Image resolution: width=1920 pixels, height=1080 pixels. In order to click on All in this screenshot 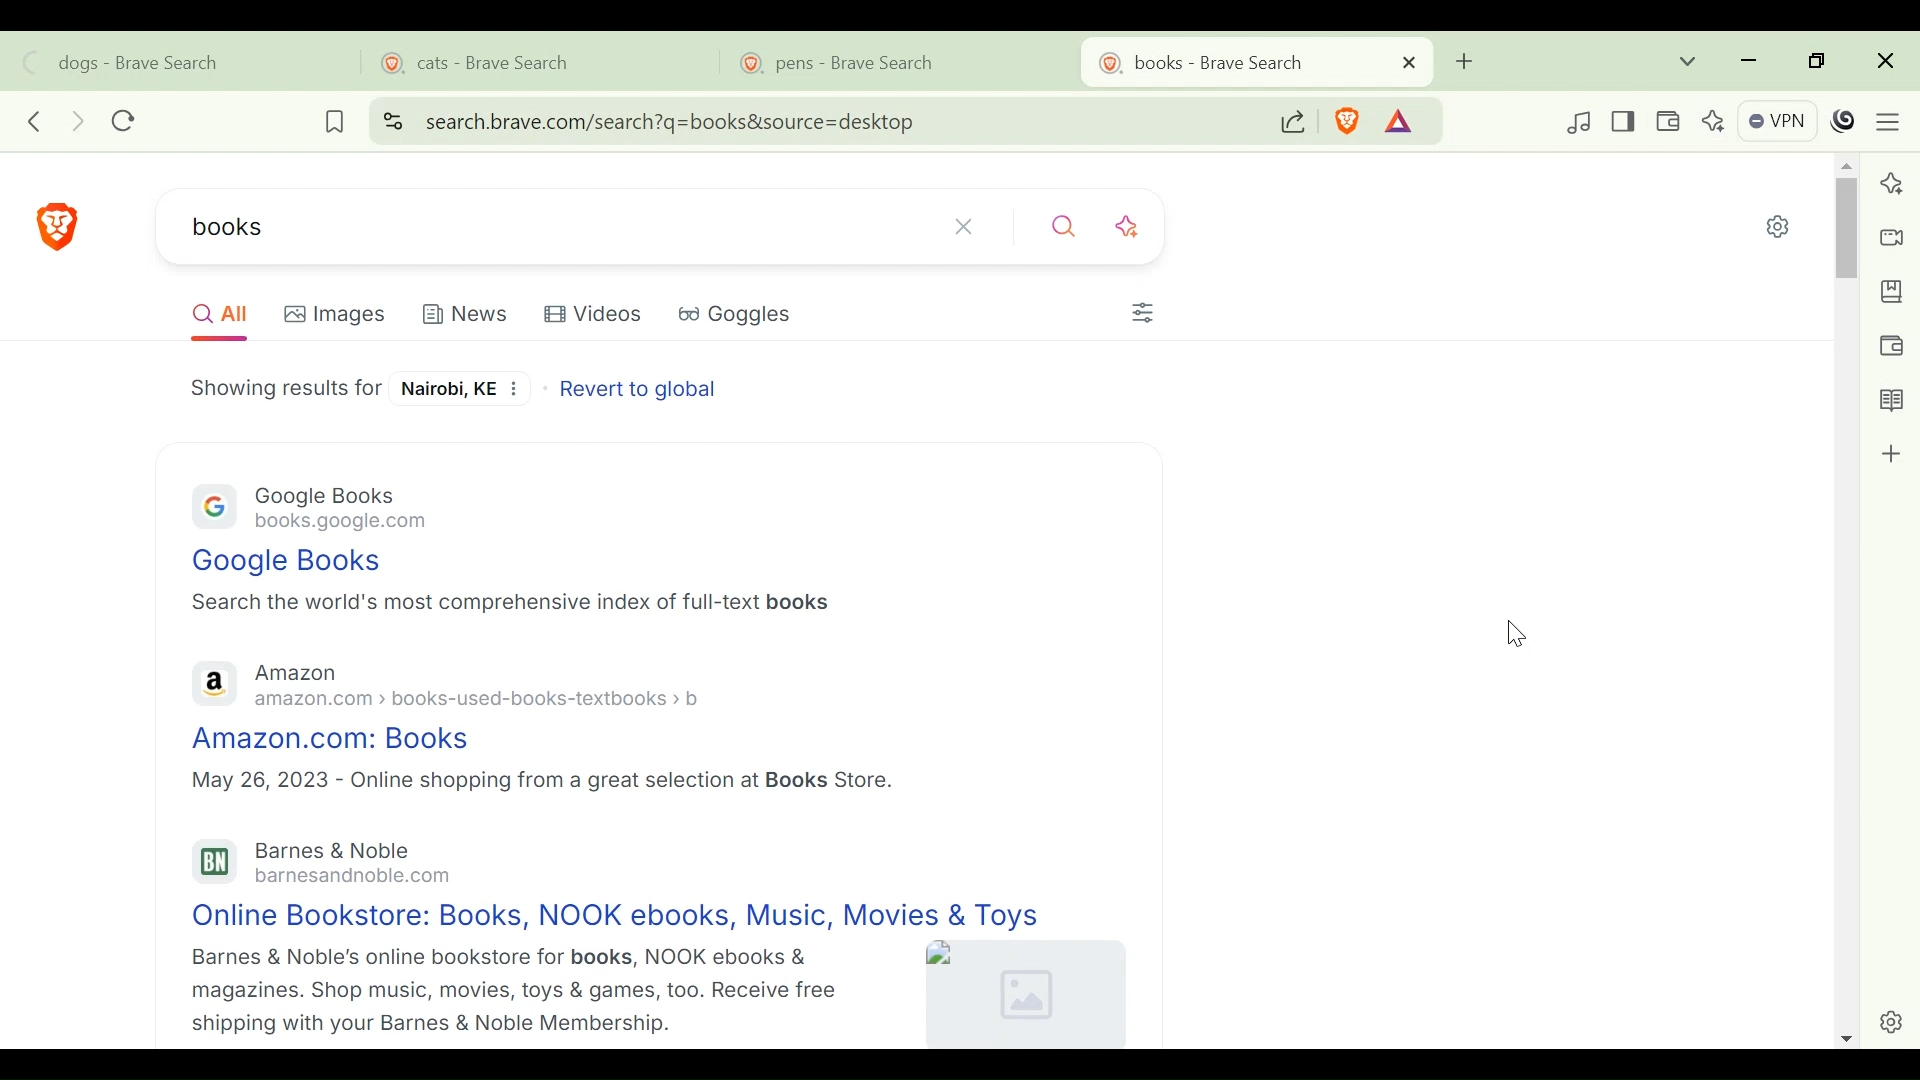, I will do `click(214, 310)`.